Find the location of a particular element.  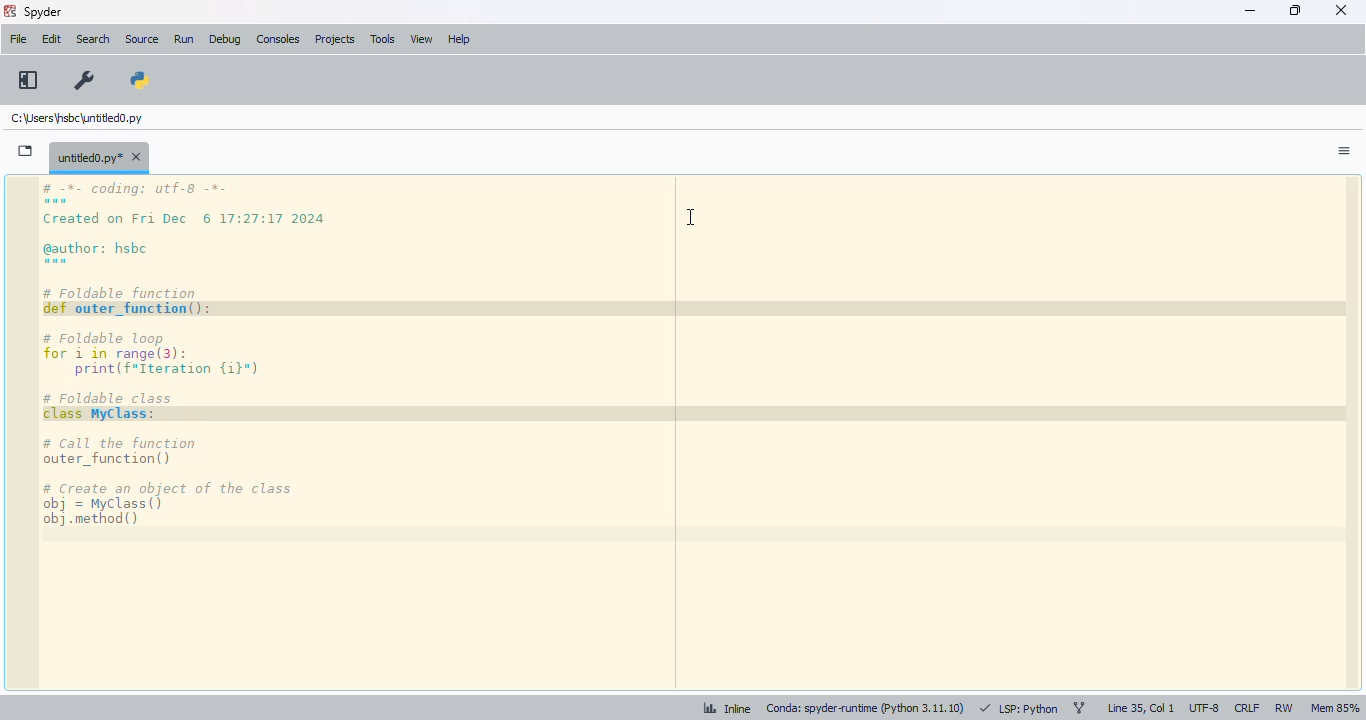

line 35, col 1 is located at coordinates (1141, 708).